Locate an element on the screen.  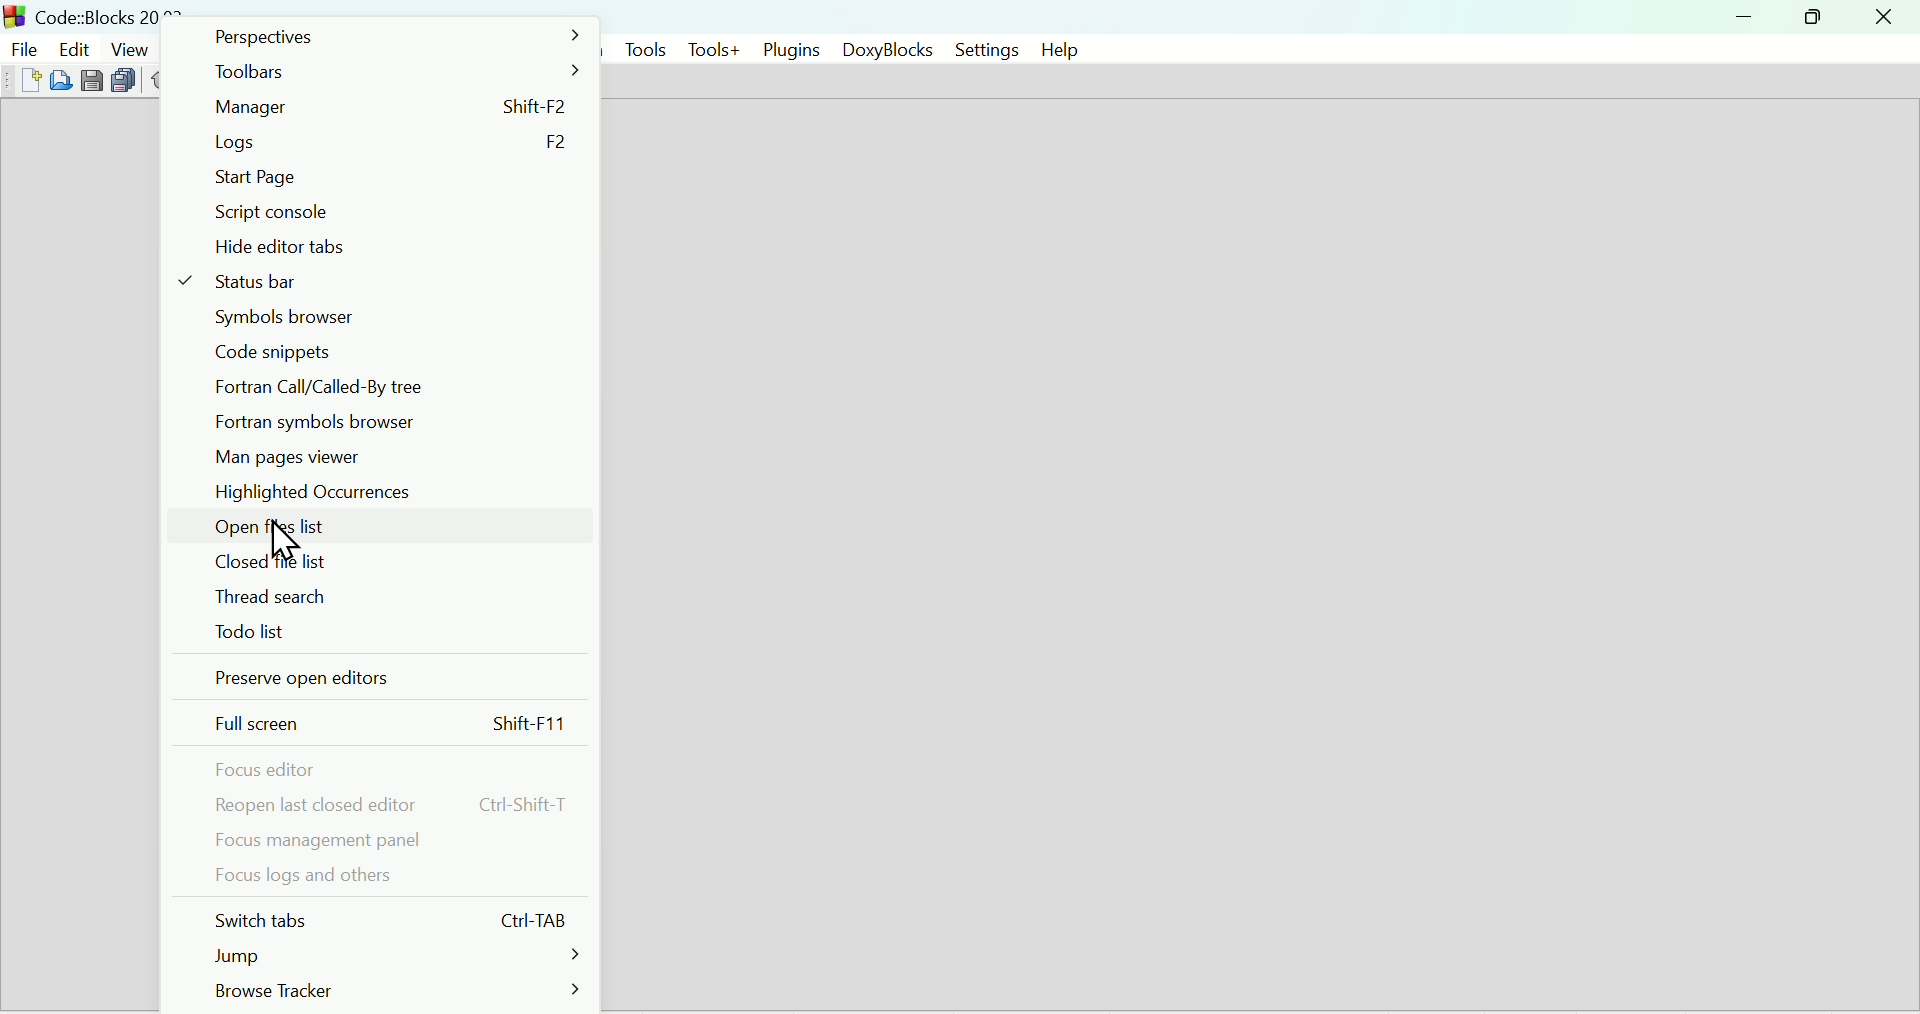
Plugins is located at coordinates (791, 47).